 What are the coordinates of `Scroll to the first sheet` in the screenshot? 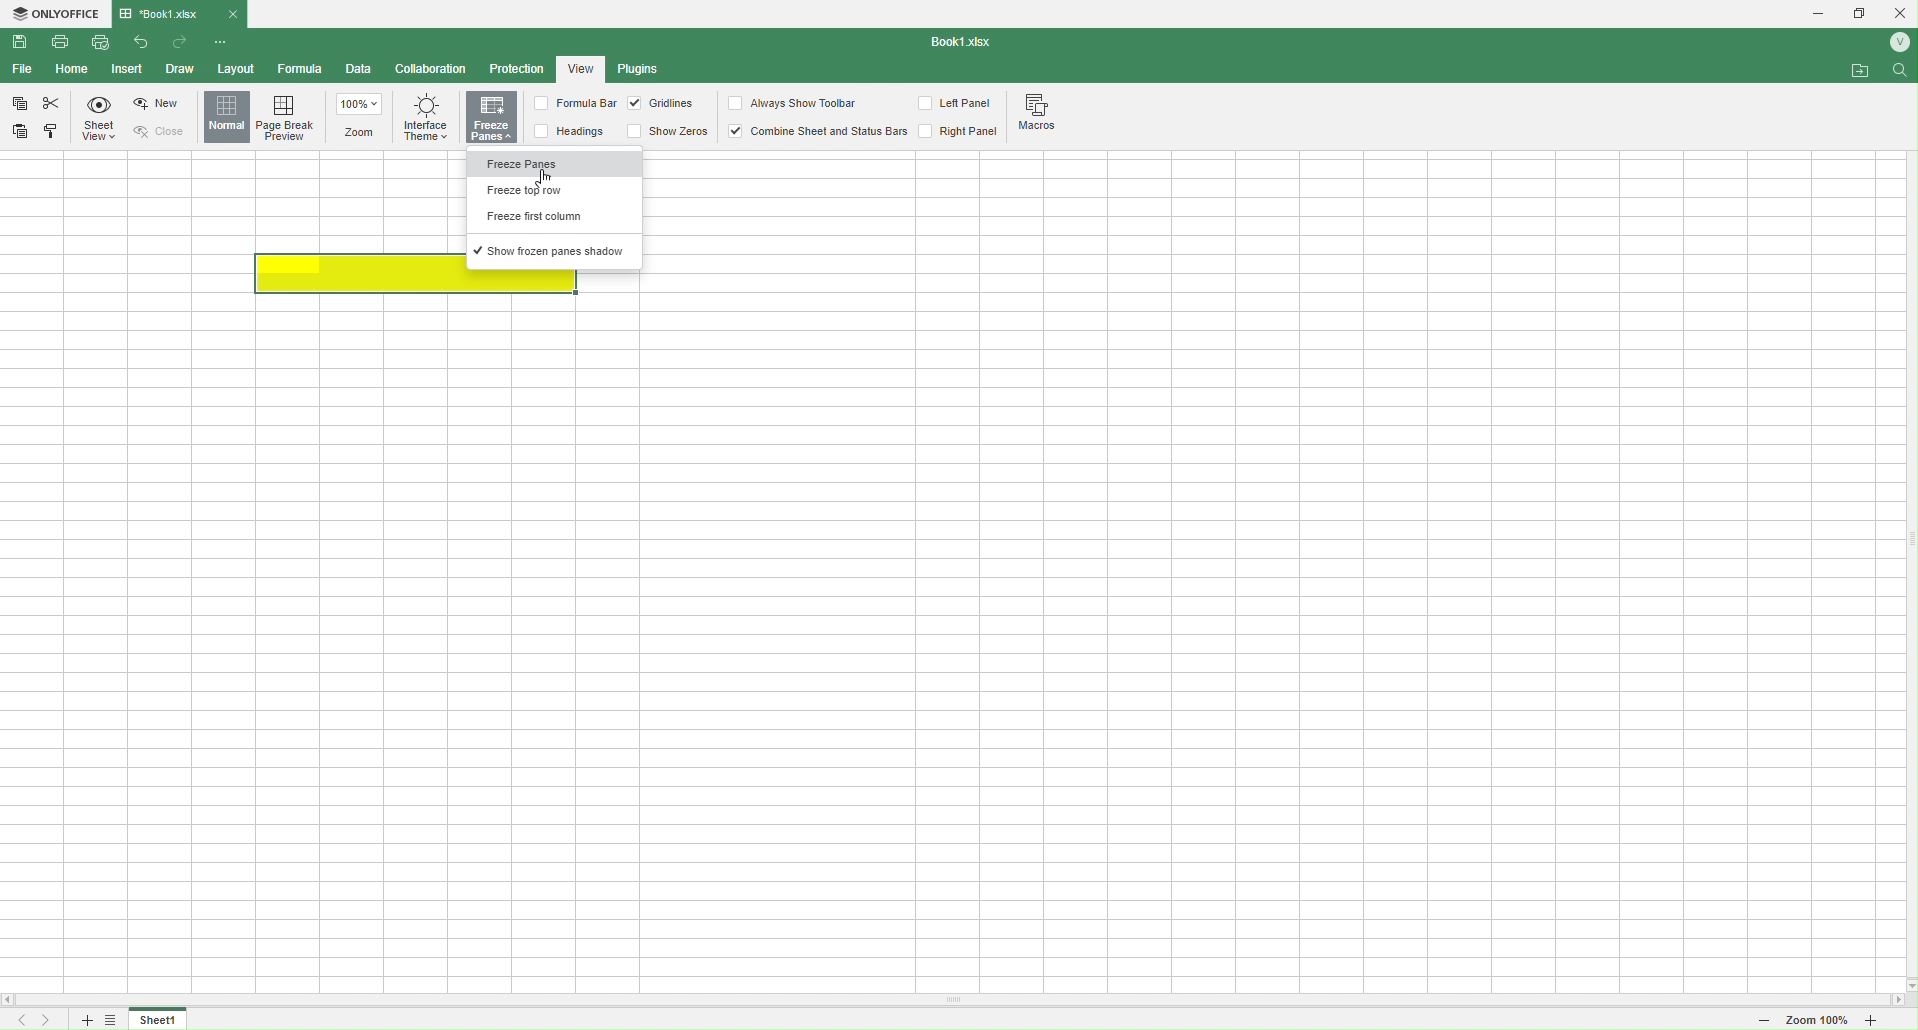 It's located at (18, 1021).